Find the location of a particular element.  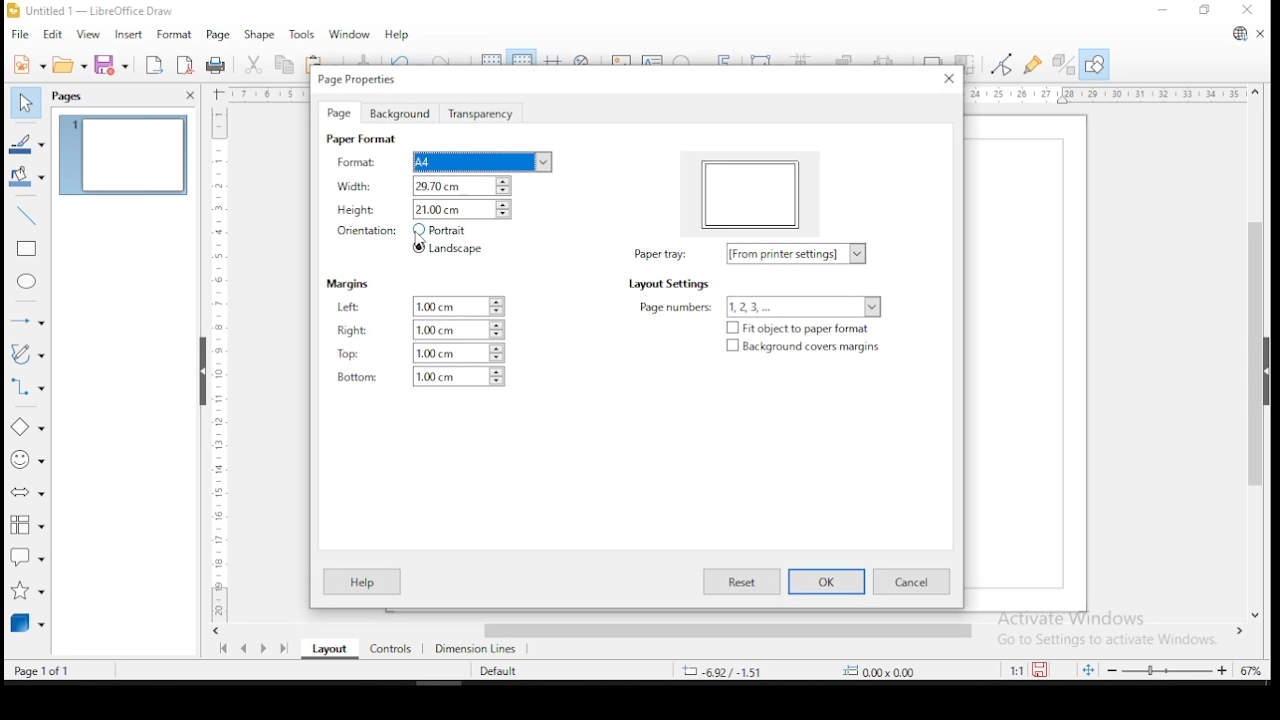

last page is located at coordinates (282, 650).